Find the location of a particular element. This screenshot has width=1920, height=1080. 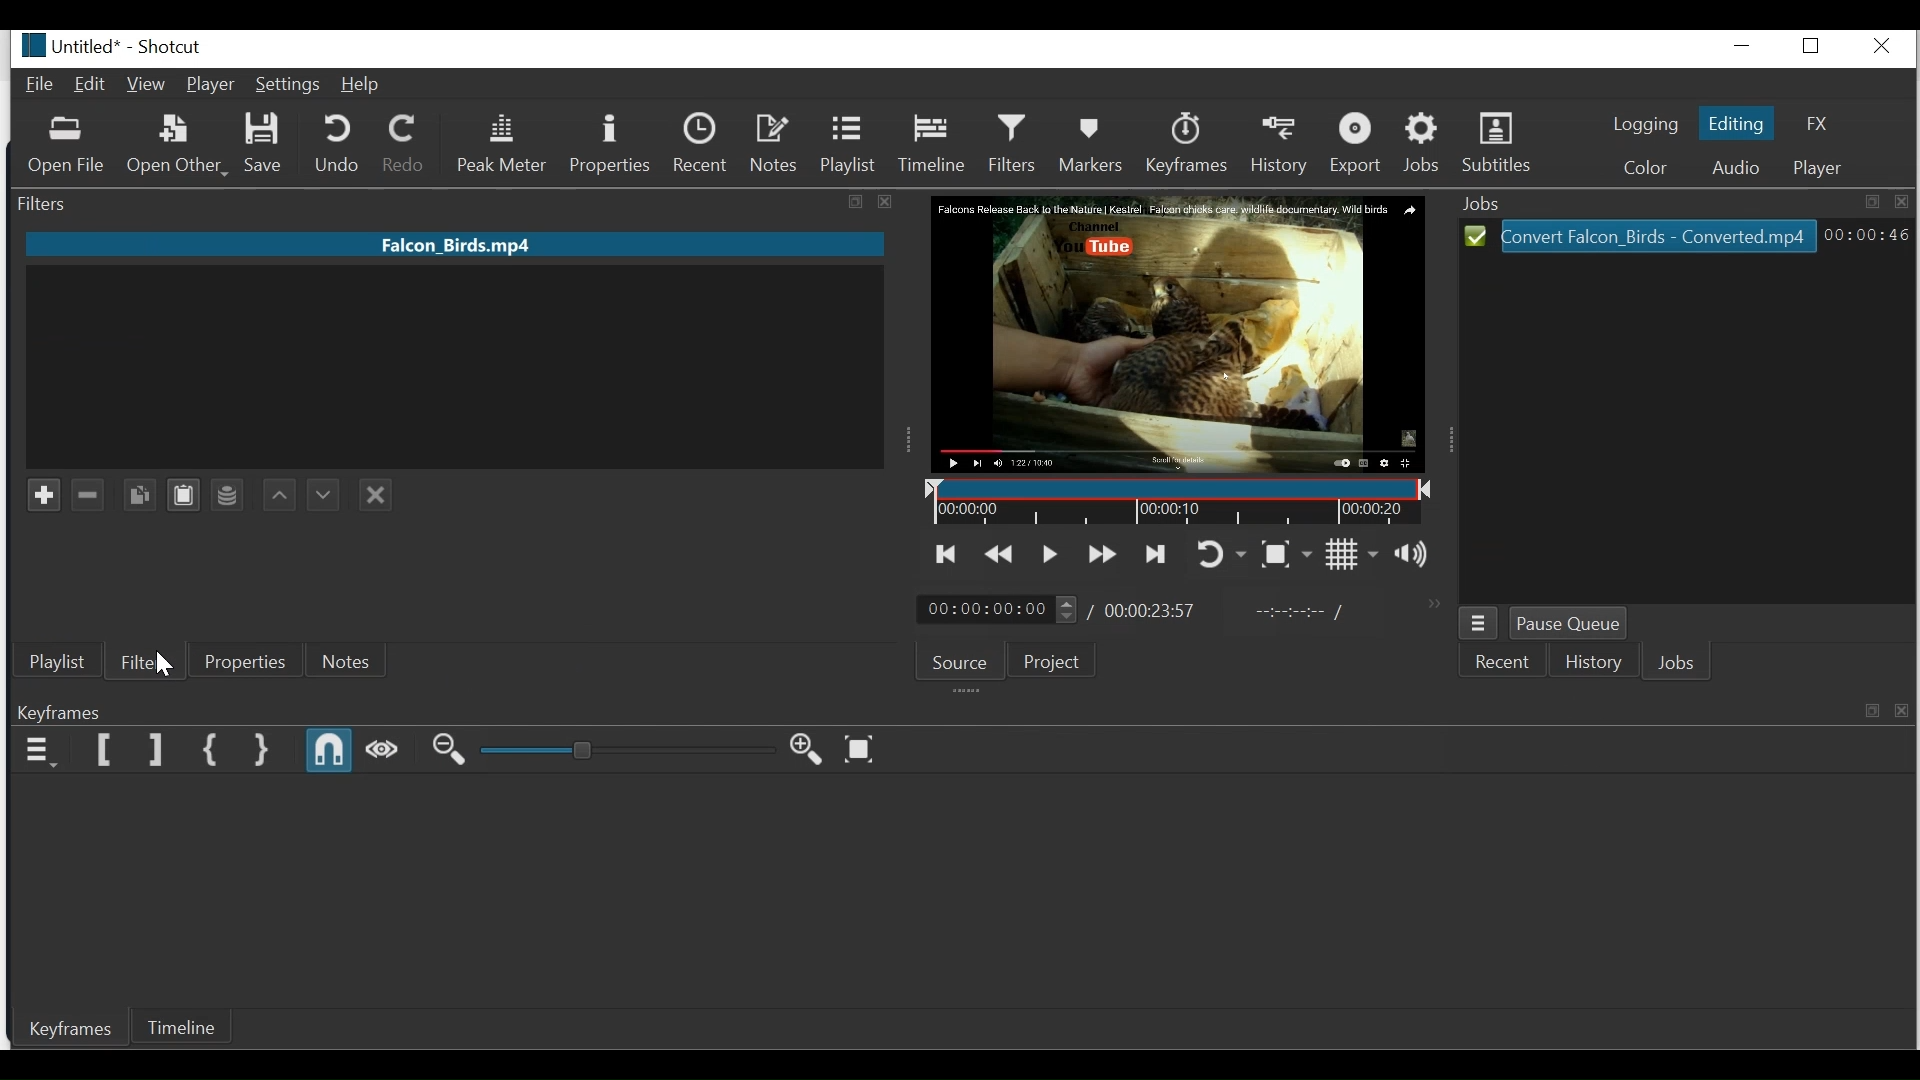

Filters is located at coordinates (448, 202).